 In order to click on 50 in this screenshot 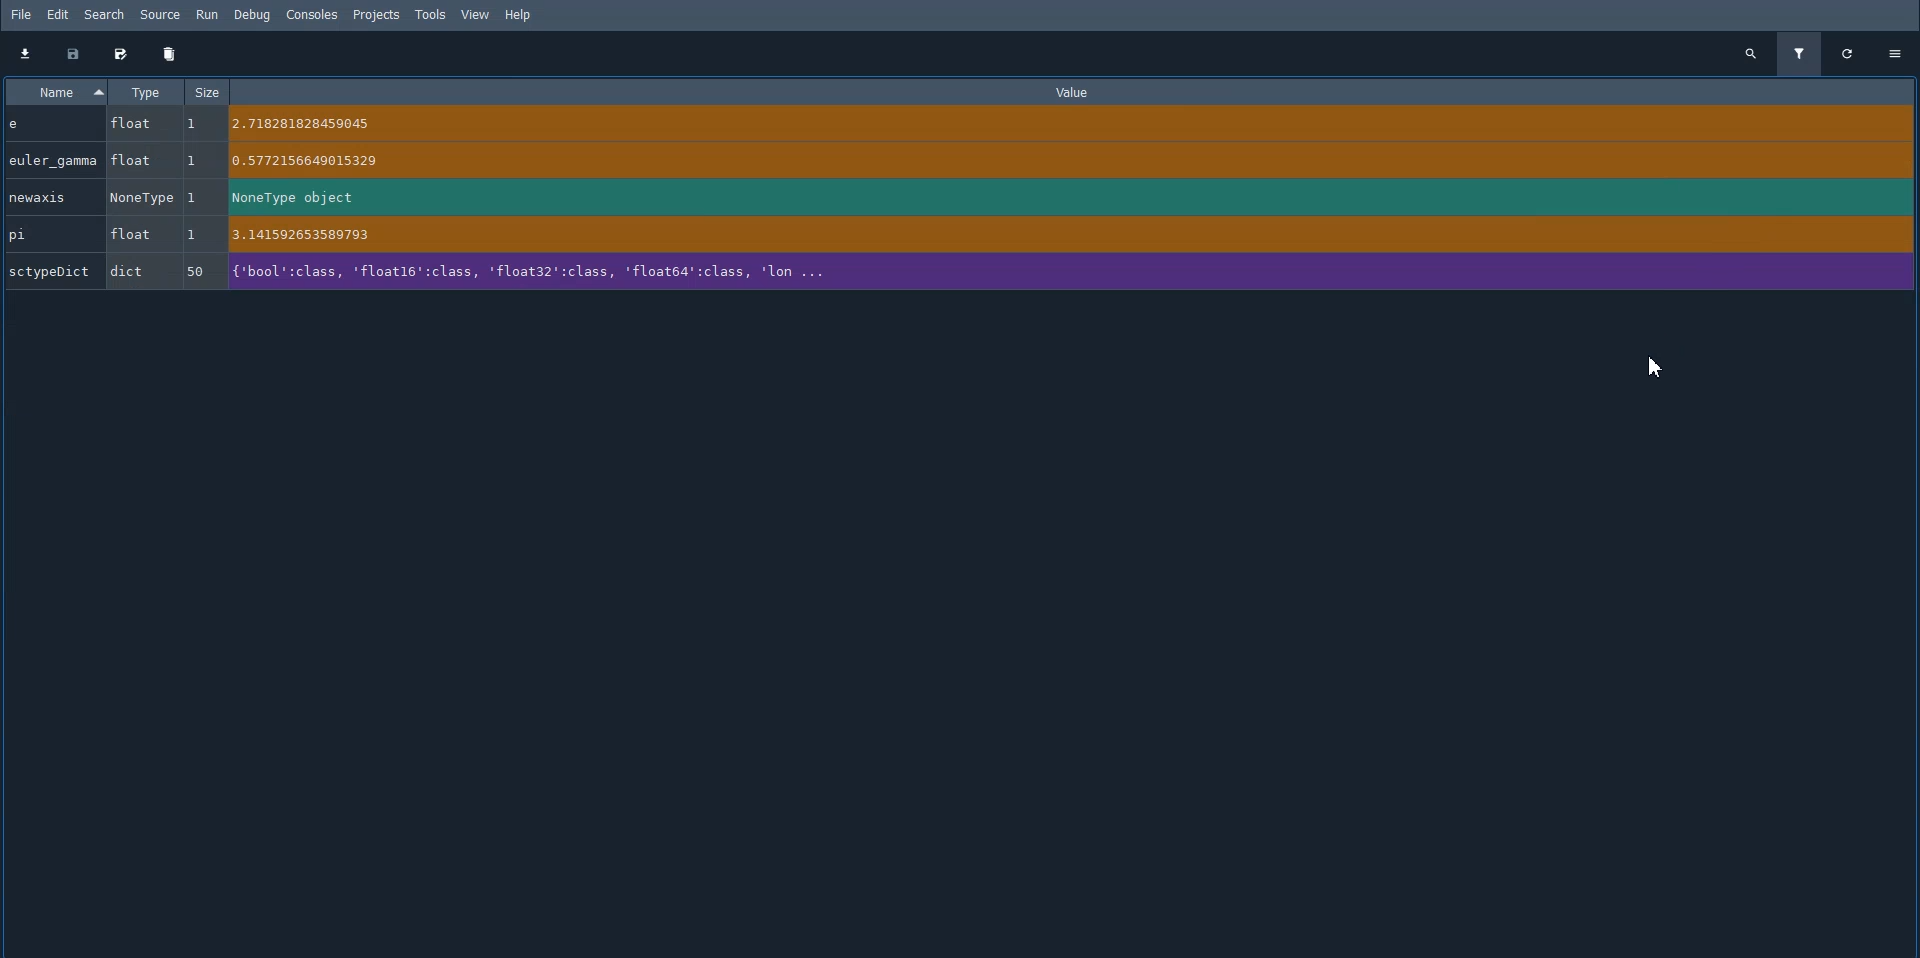, I will do `click(194, 272)`.